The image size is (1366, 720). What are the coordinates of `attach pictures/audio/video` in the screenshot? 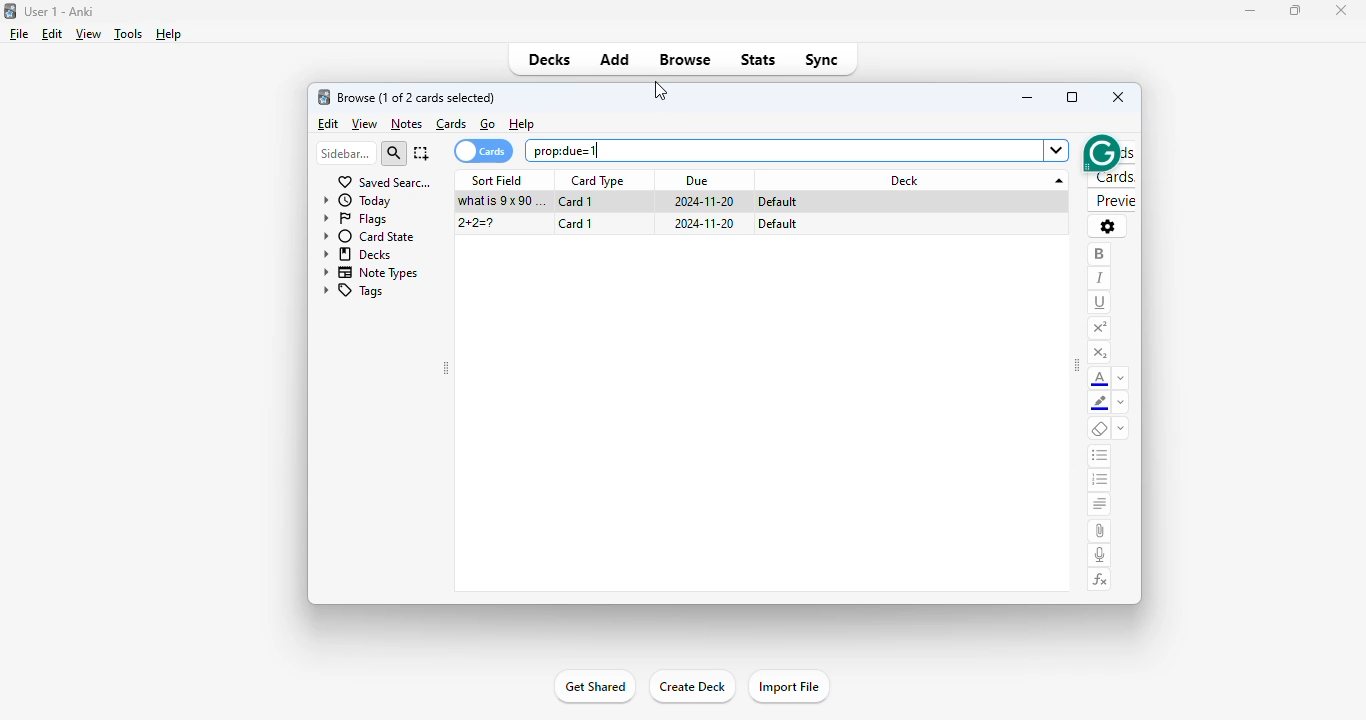 It's located at (1100, 531).